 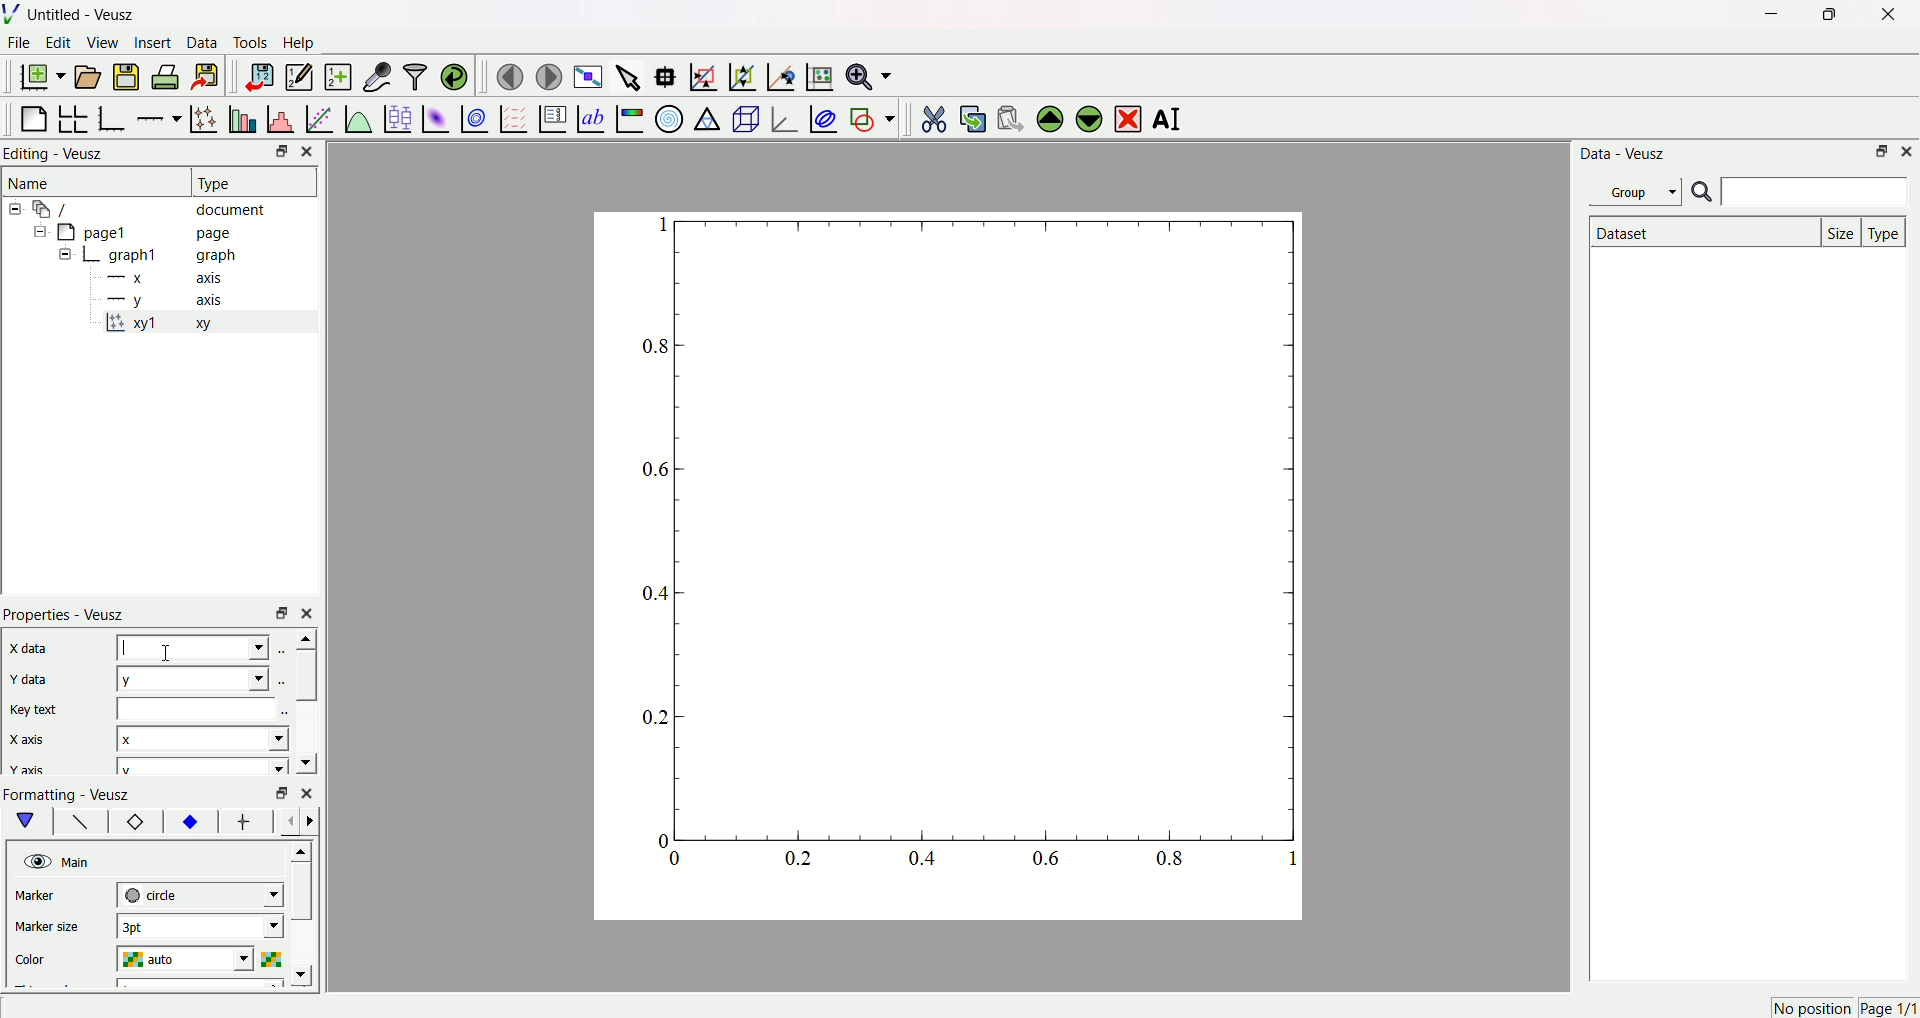 I want to click on 3d scenes, so click(x=744, y=118).